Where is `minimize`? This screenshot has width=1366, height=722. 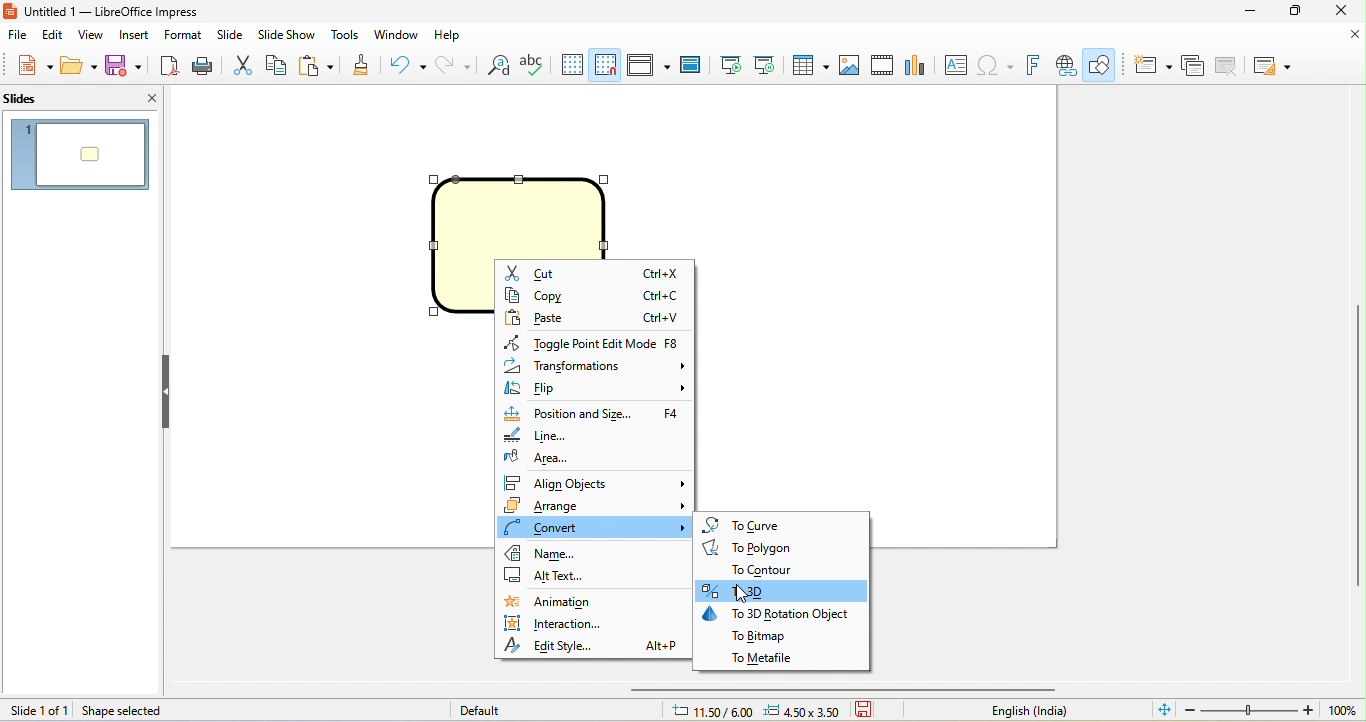
minimize is located at coordinates (1247, 11).